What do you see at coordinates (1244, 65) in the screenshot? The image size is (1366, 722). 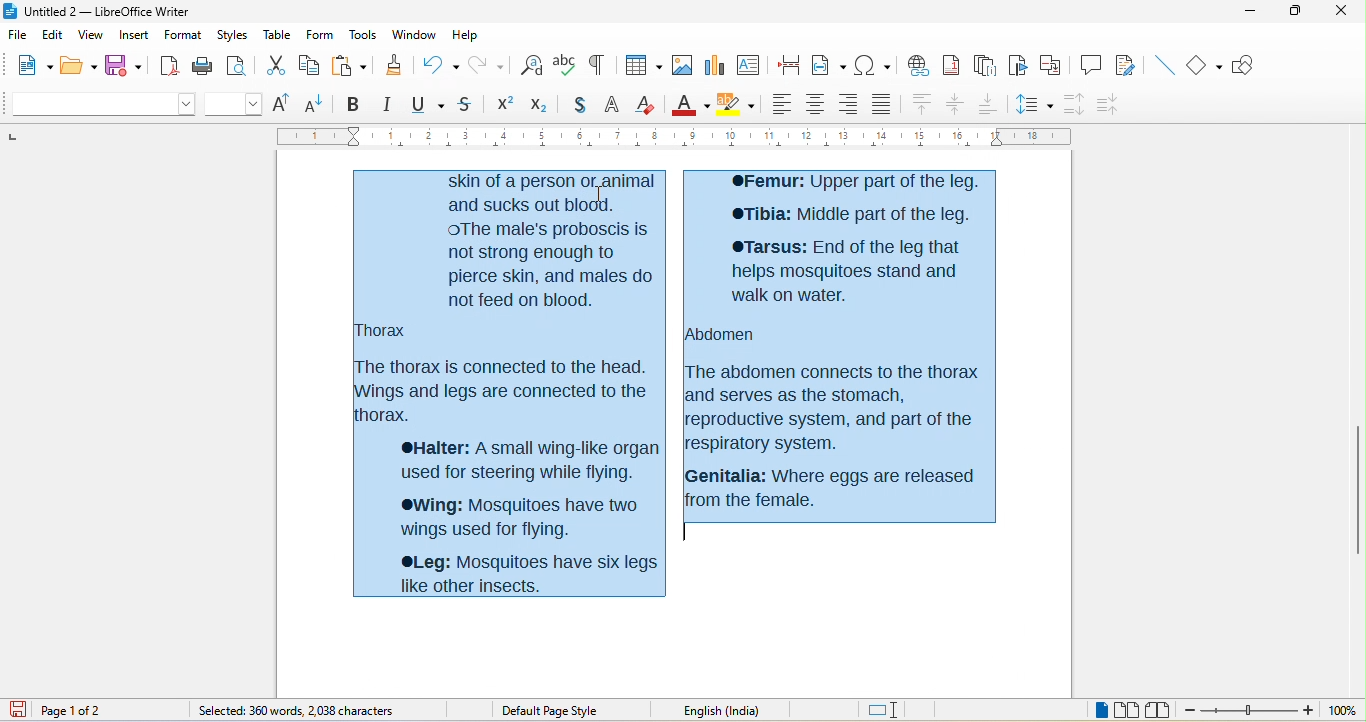 I see `show draw function` at bounding box center [1244, 65].